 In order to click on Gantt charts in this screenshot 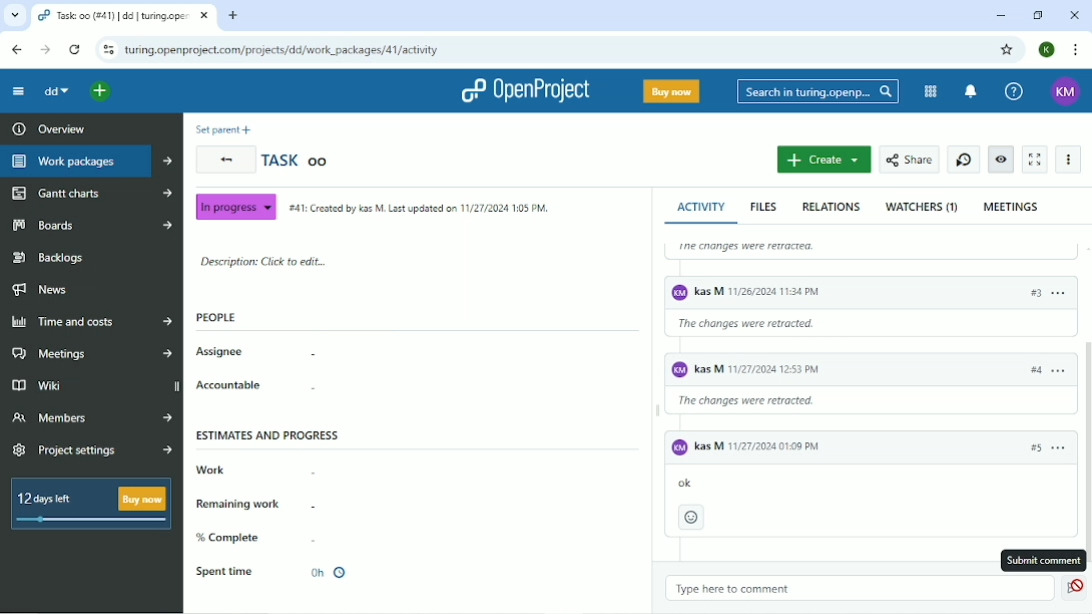, I will do `click(90, 193)`.